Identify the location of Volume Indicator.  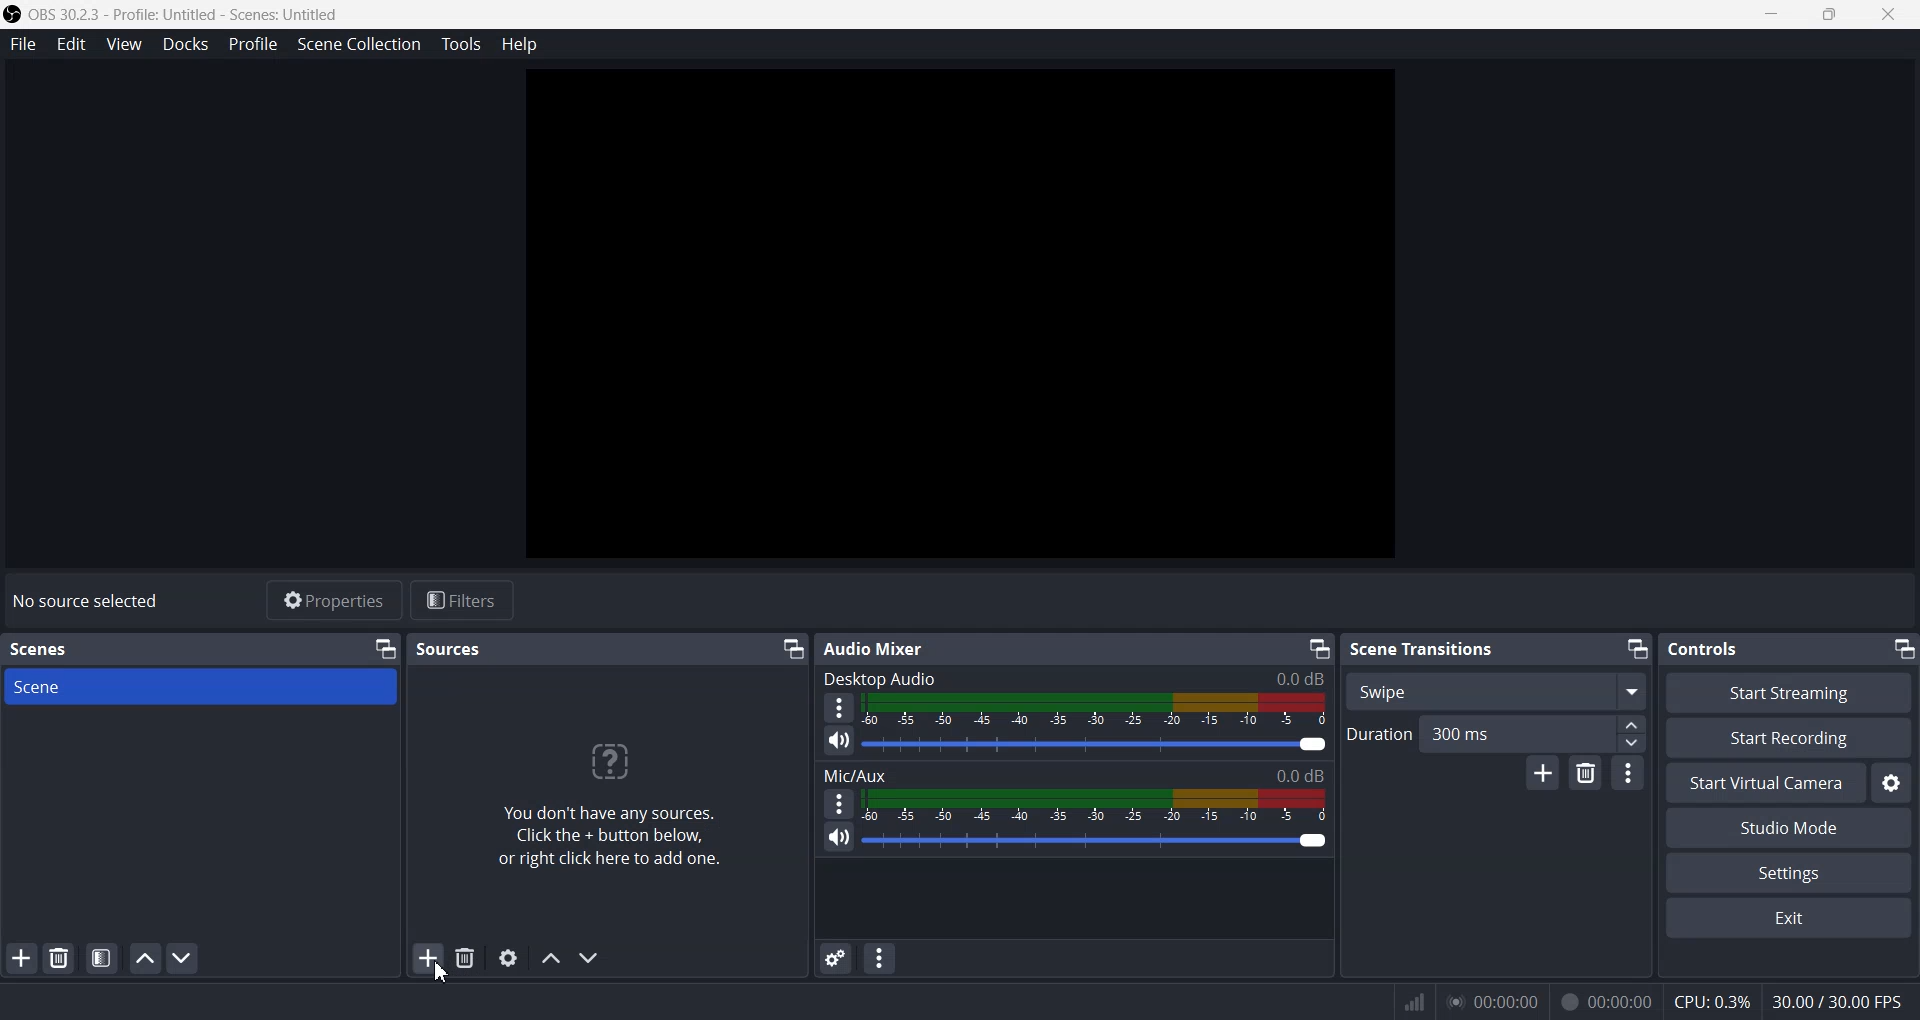
(1095, 807).